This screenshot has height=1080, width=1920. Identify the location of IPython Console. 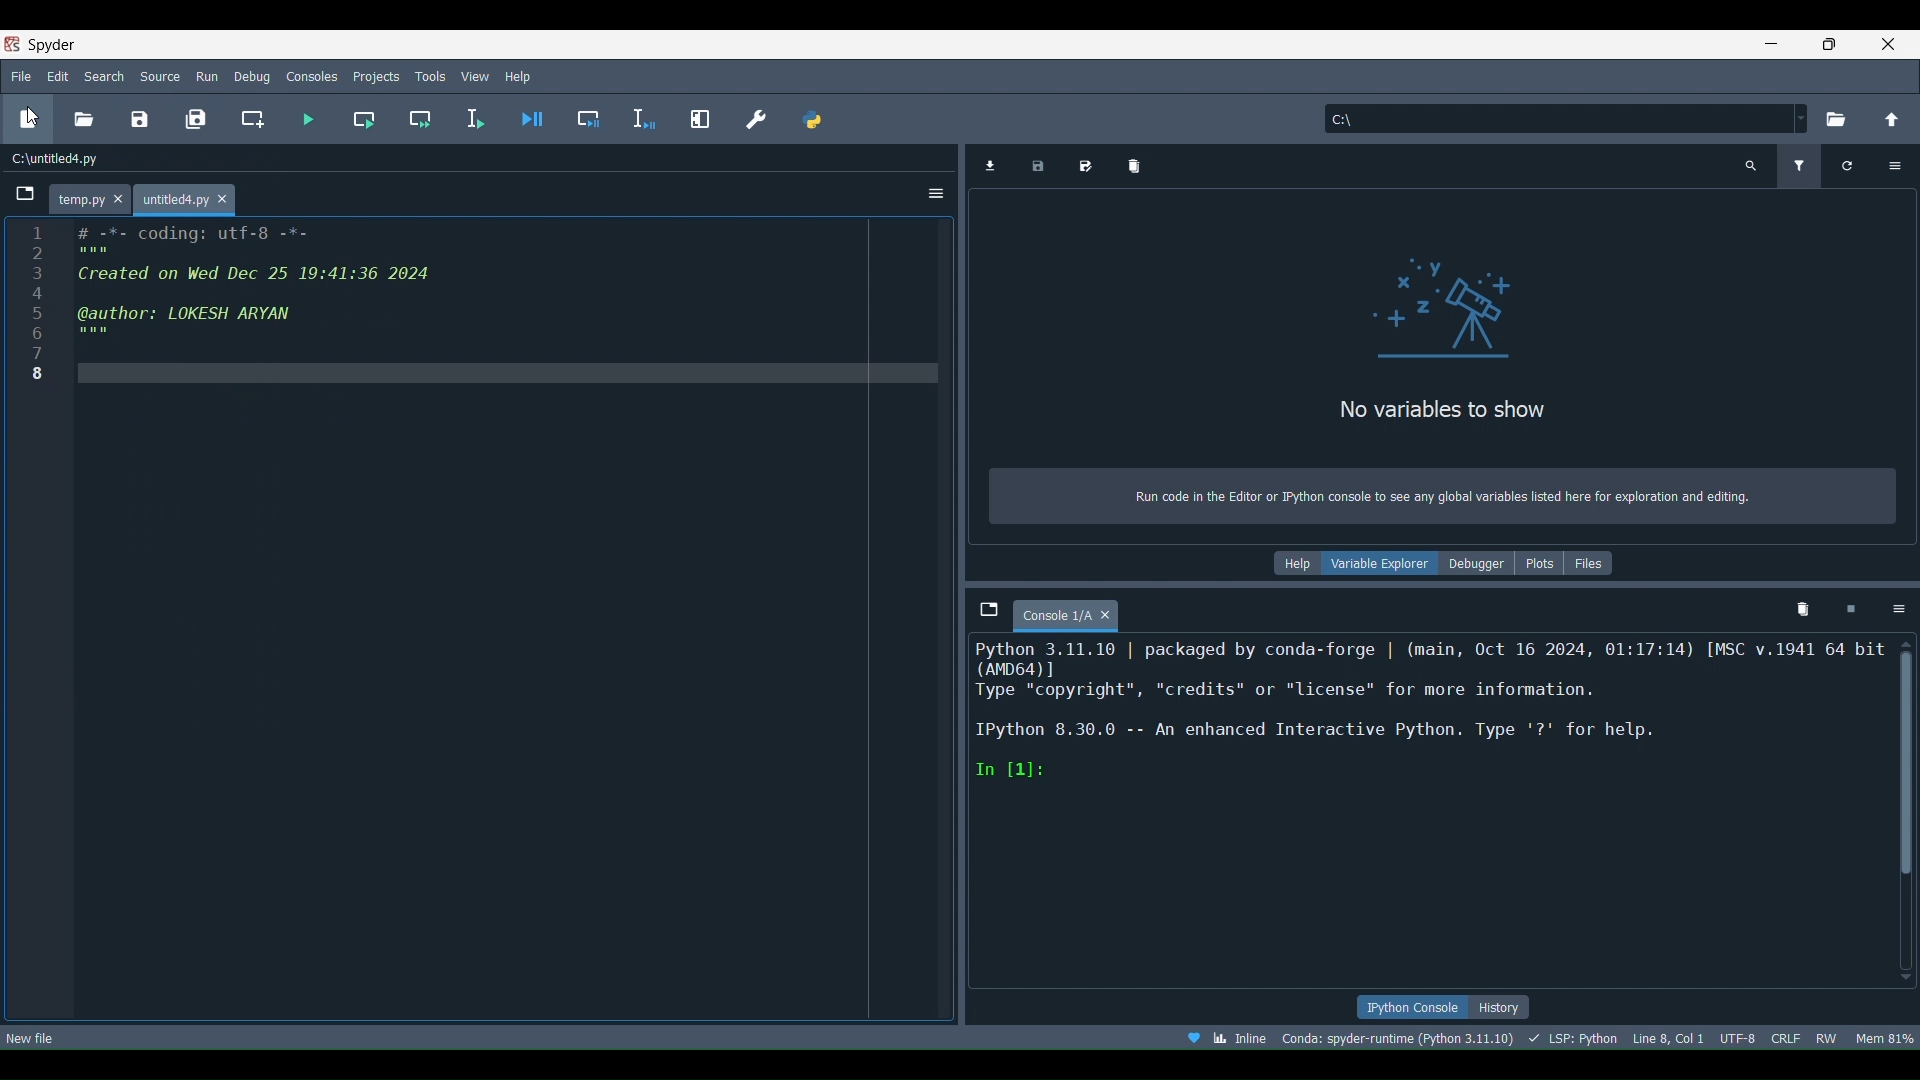
(1412, 1007).